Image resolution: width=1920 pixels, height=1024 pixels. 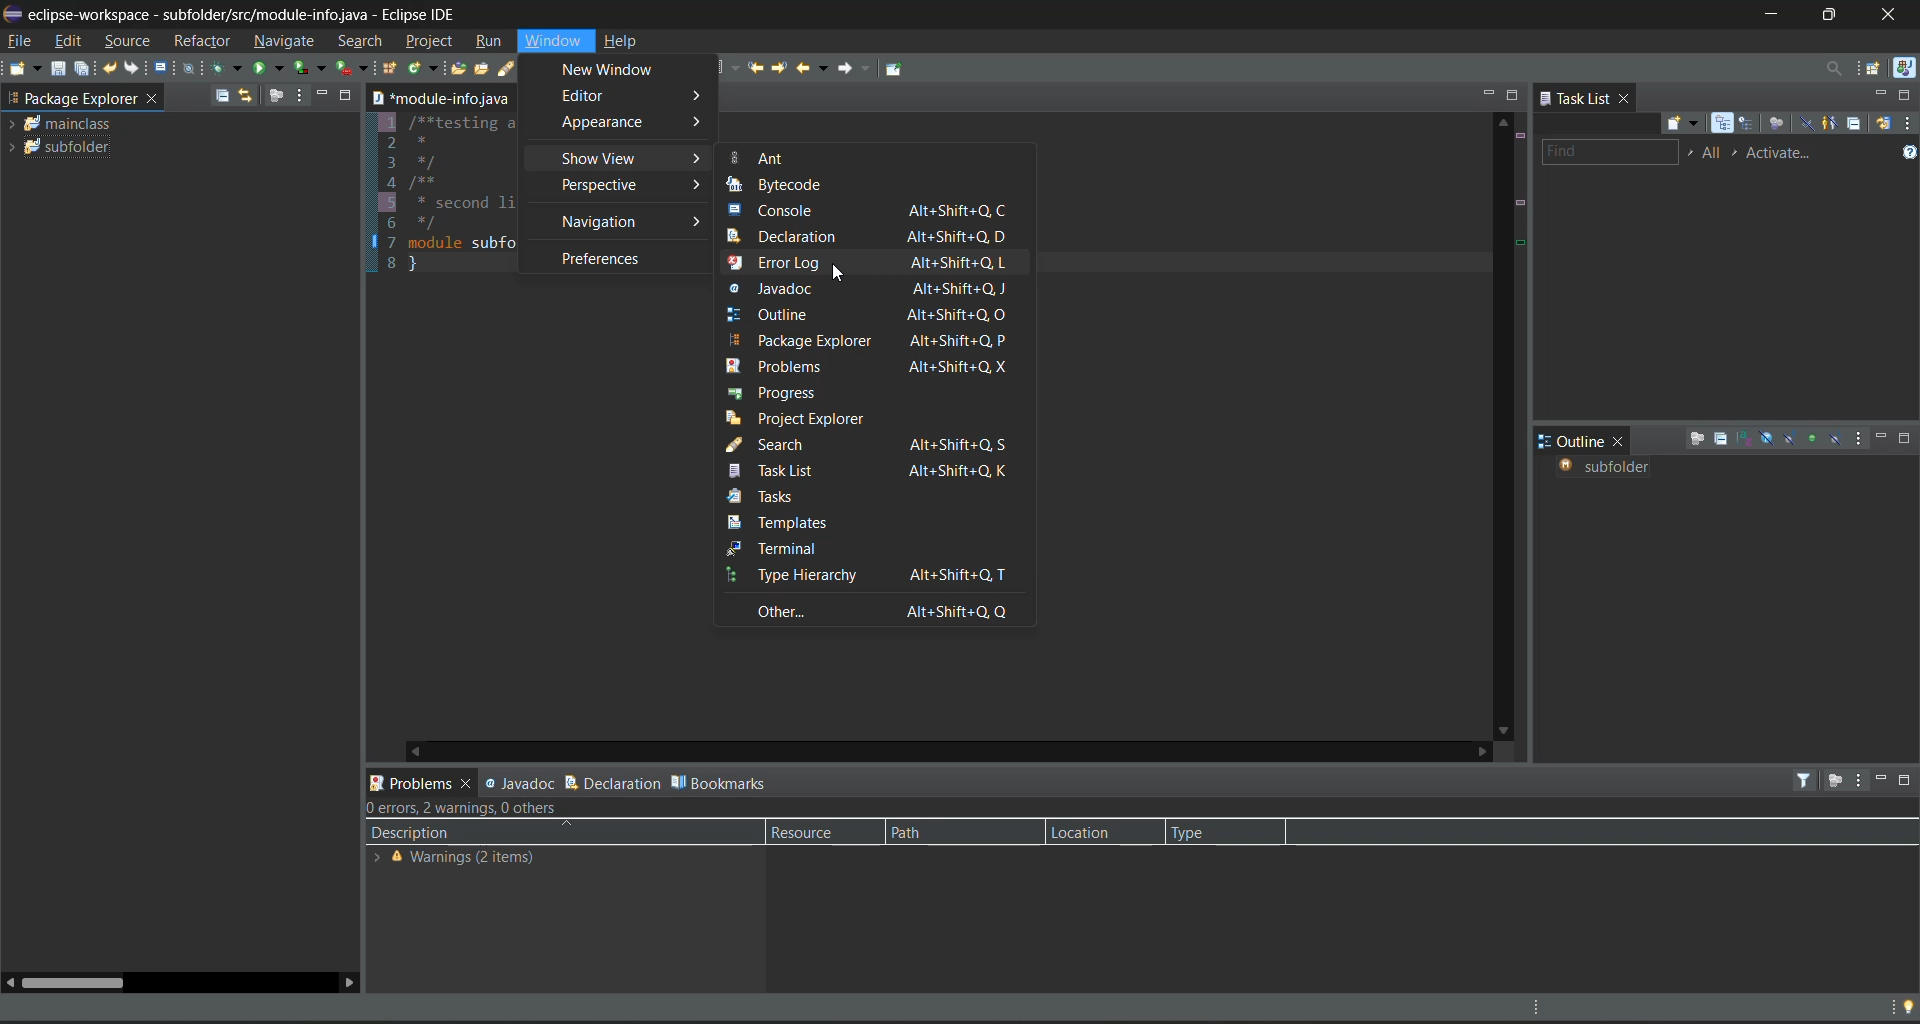 What do you see at coordinates (1786, 154) in the screenshot?
I see `activate` at bounding box center [1786, 154].